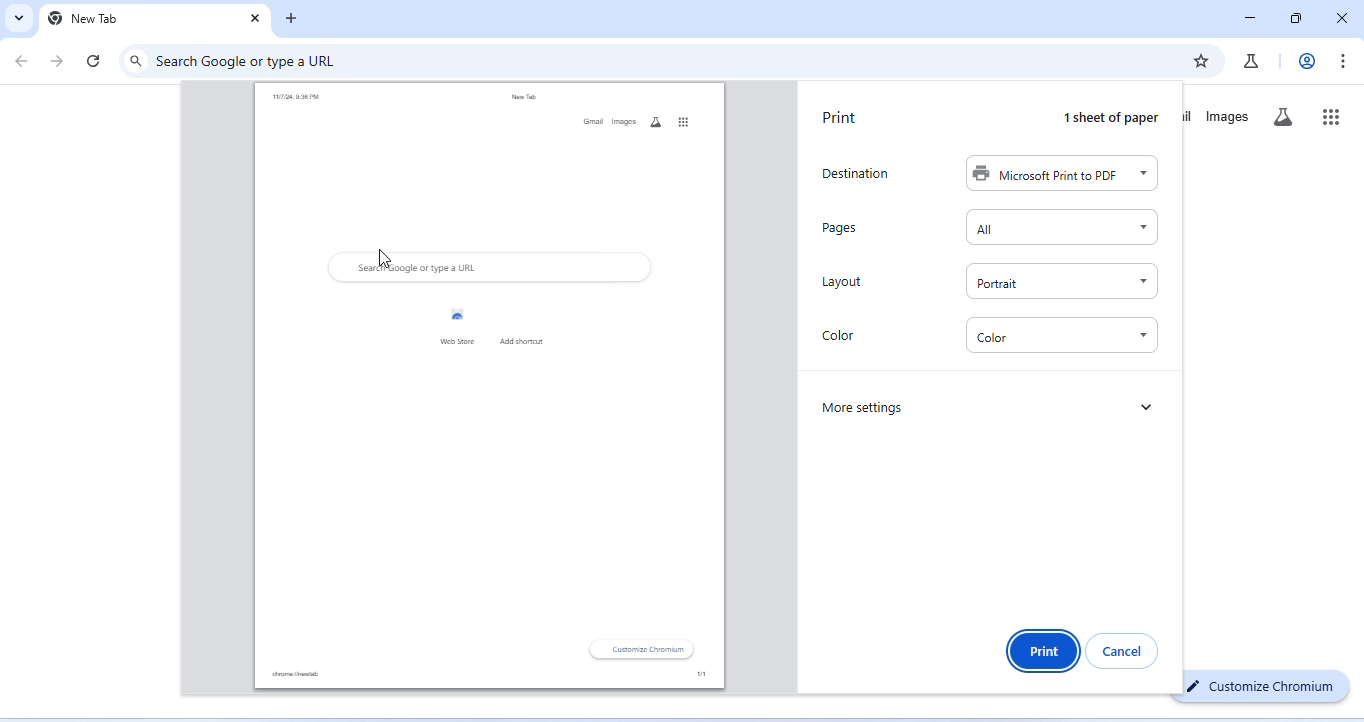 This screenshot has width=1364, height=722. What do you see at coordinates (1251, 19) in the screenshot?
I see `minimize` at bounding box center [1251, 19].